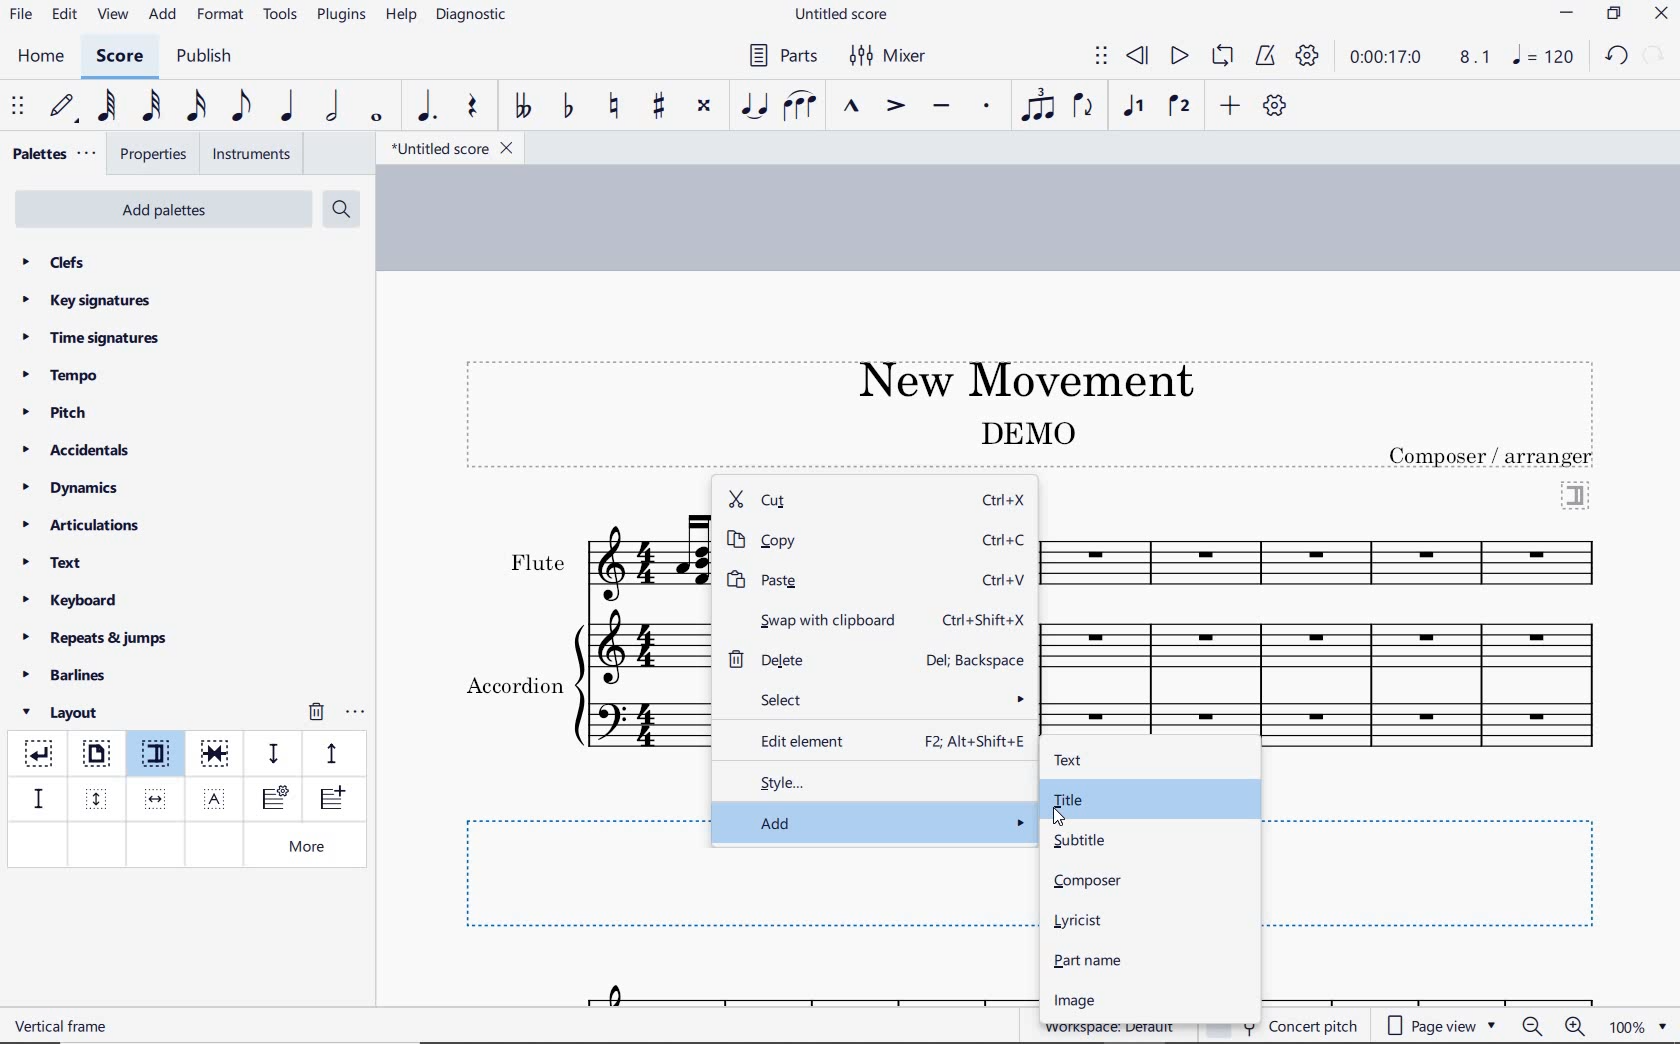 The image size is (1680, 1044). I want to click on Shortcut key, so click(975, 742).